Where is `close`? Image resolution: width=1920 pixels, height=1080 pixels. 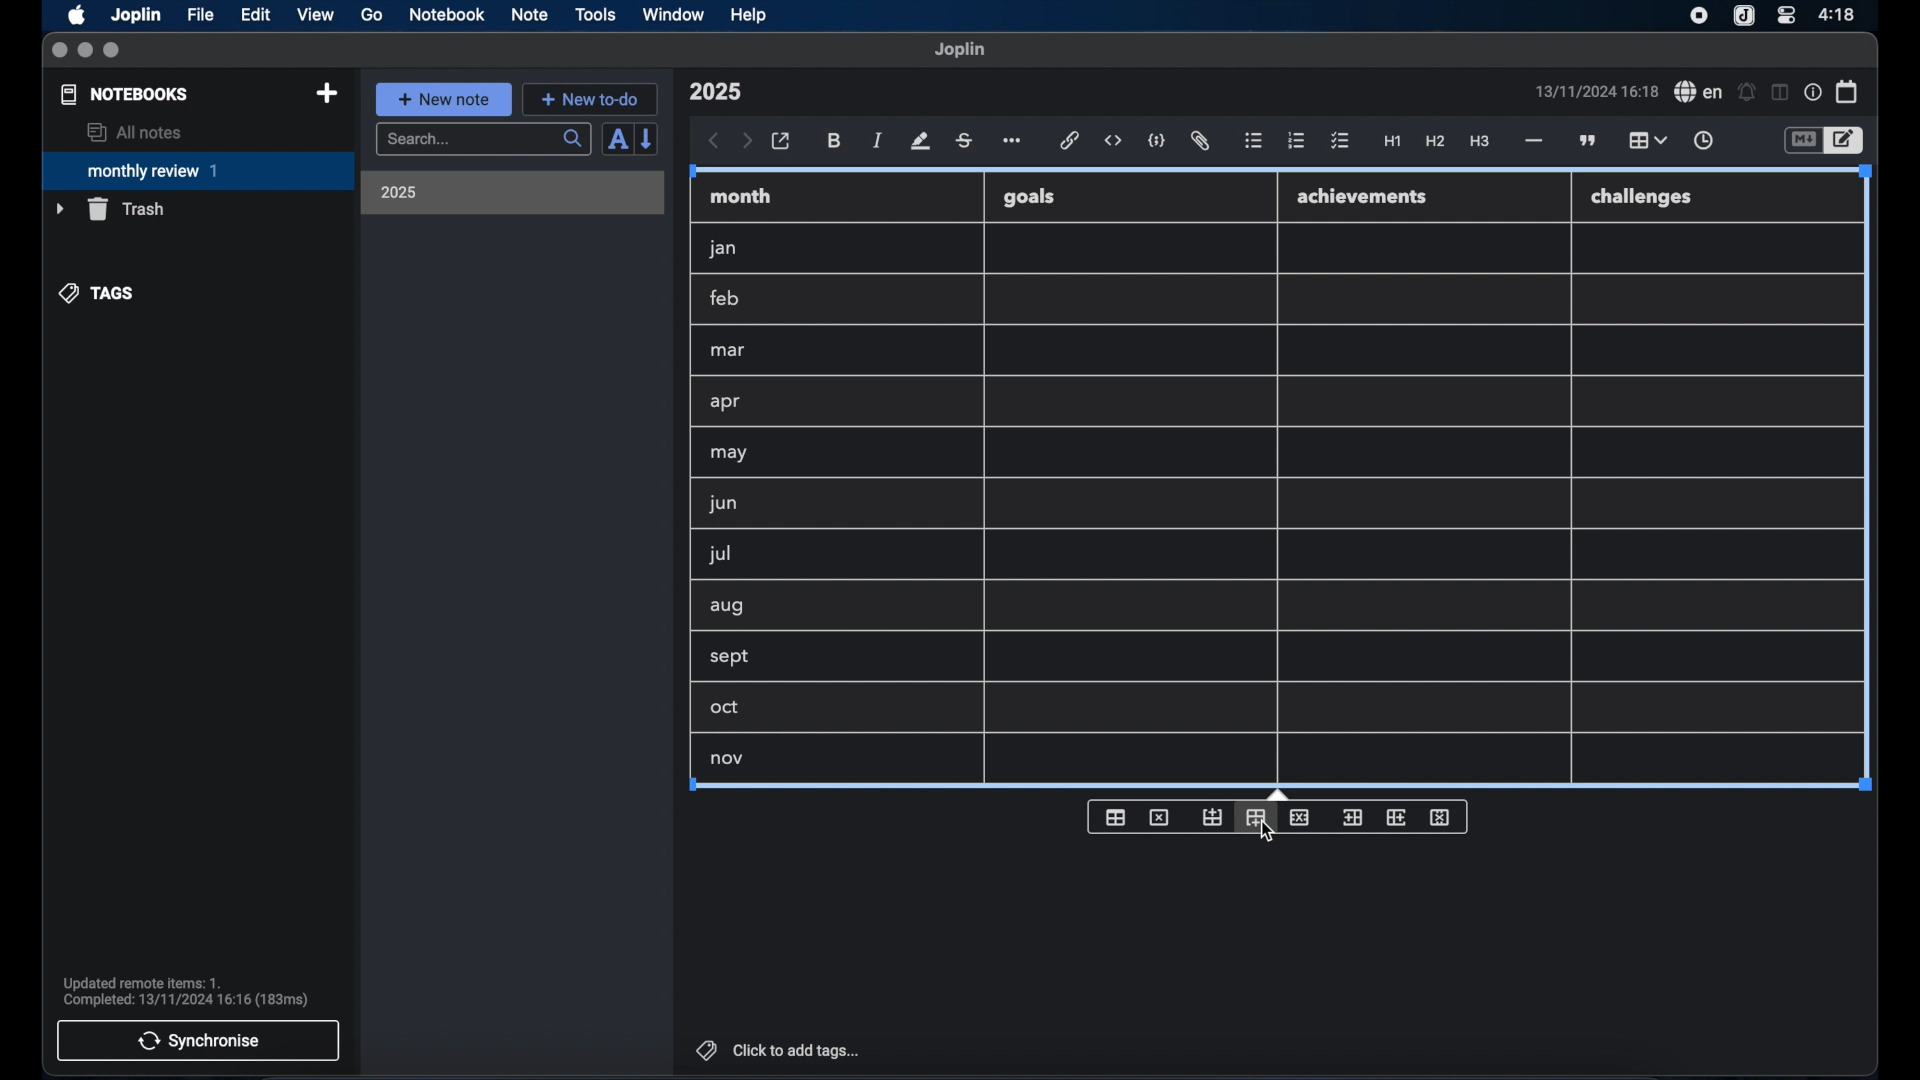
close is located at coordinates (59, 51).